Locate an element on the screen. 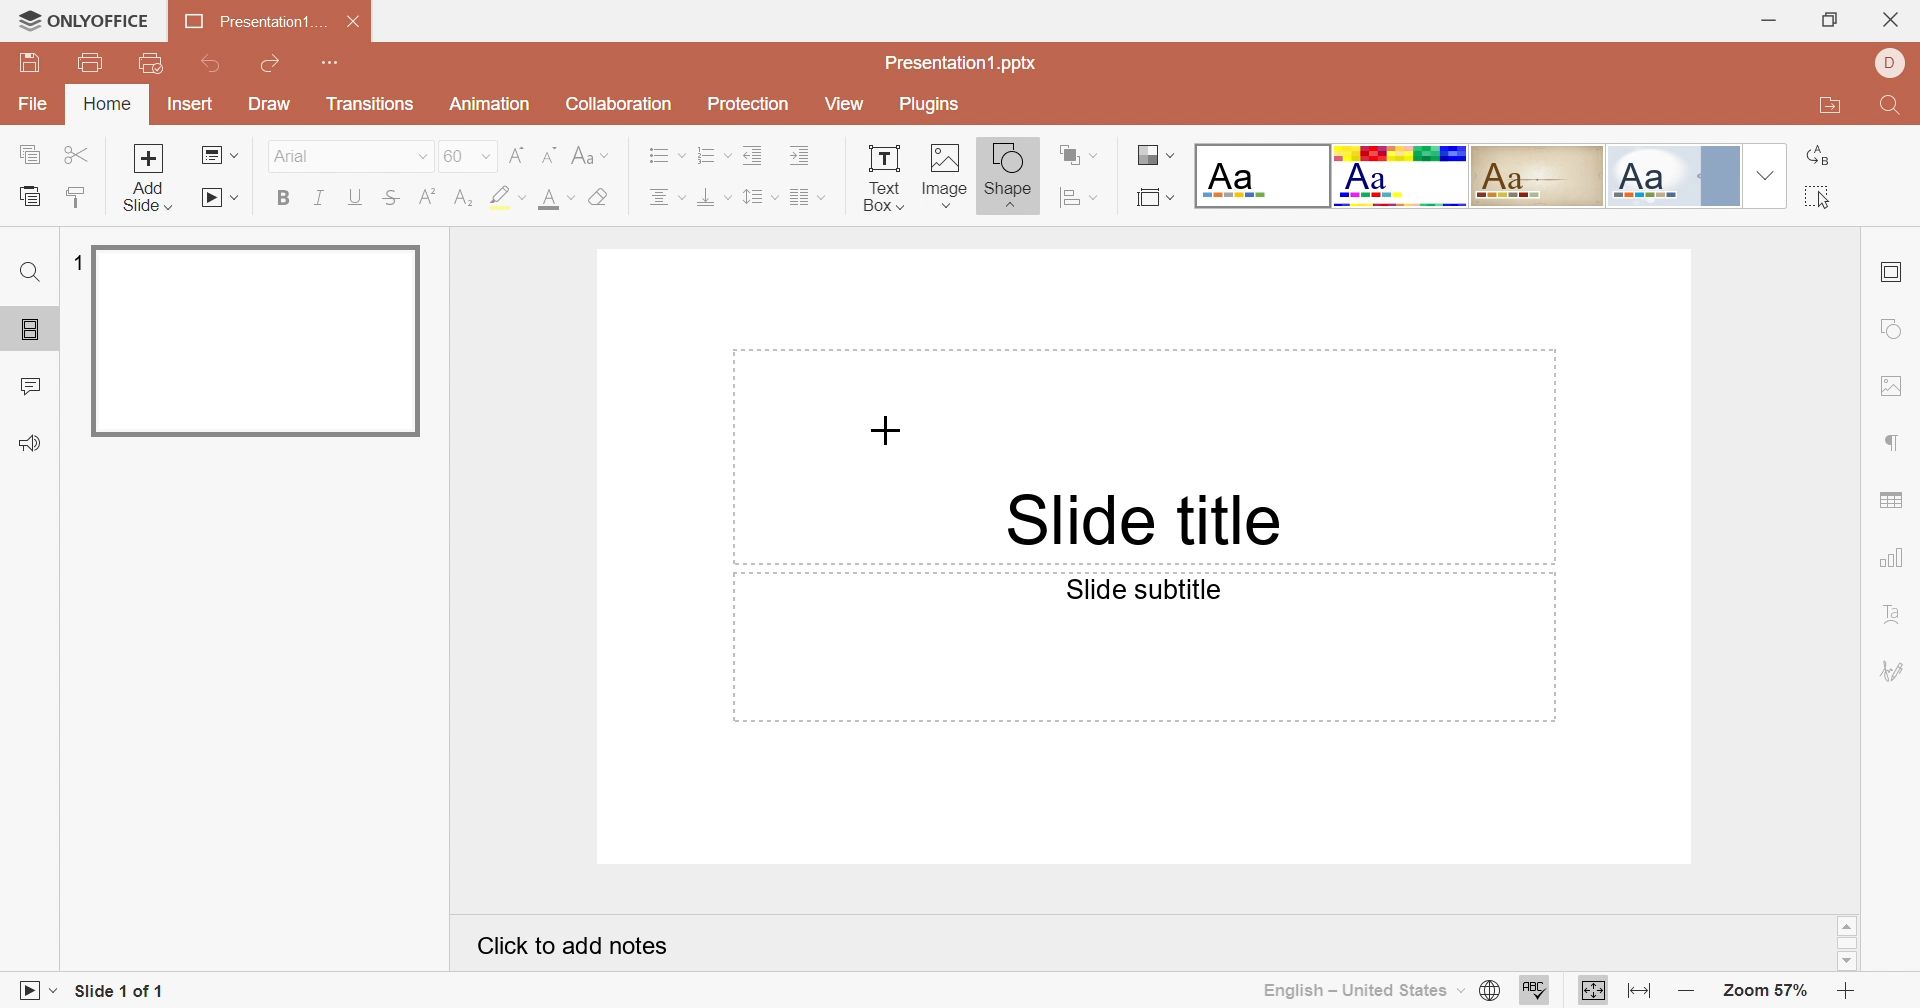 Image resolution: width=1920 pixels, height=1008 pixels. Bold is located at coordinates (281, 196).